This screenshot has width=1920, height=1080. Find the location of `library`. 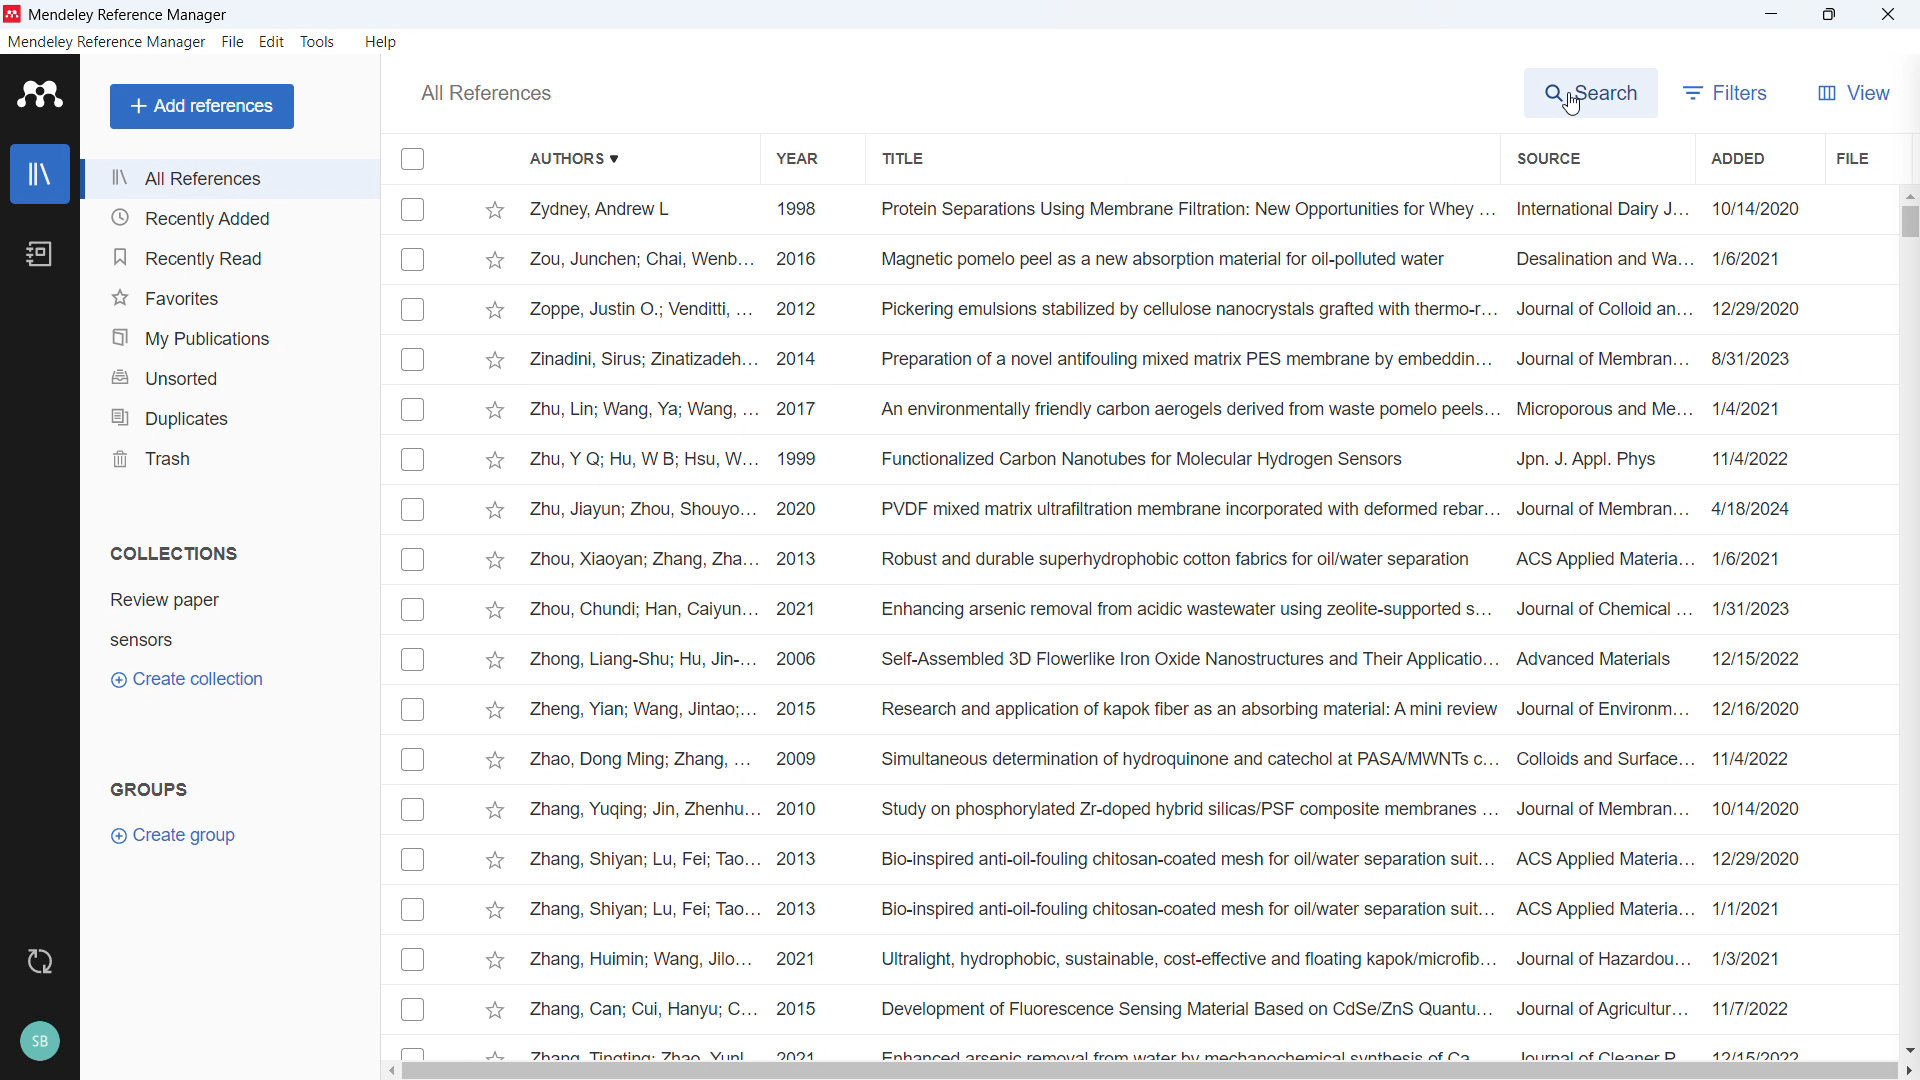

library is located at coordinates (40, 173).